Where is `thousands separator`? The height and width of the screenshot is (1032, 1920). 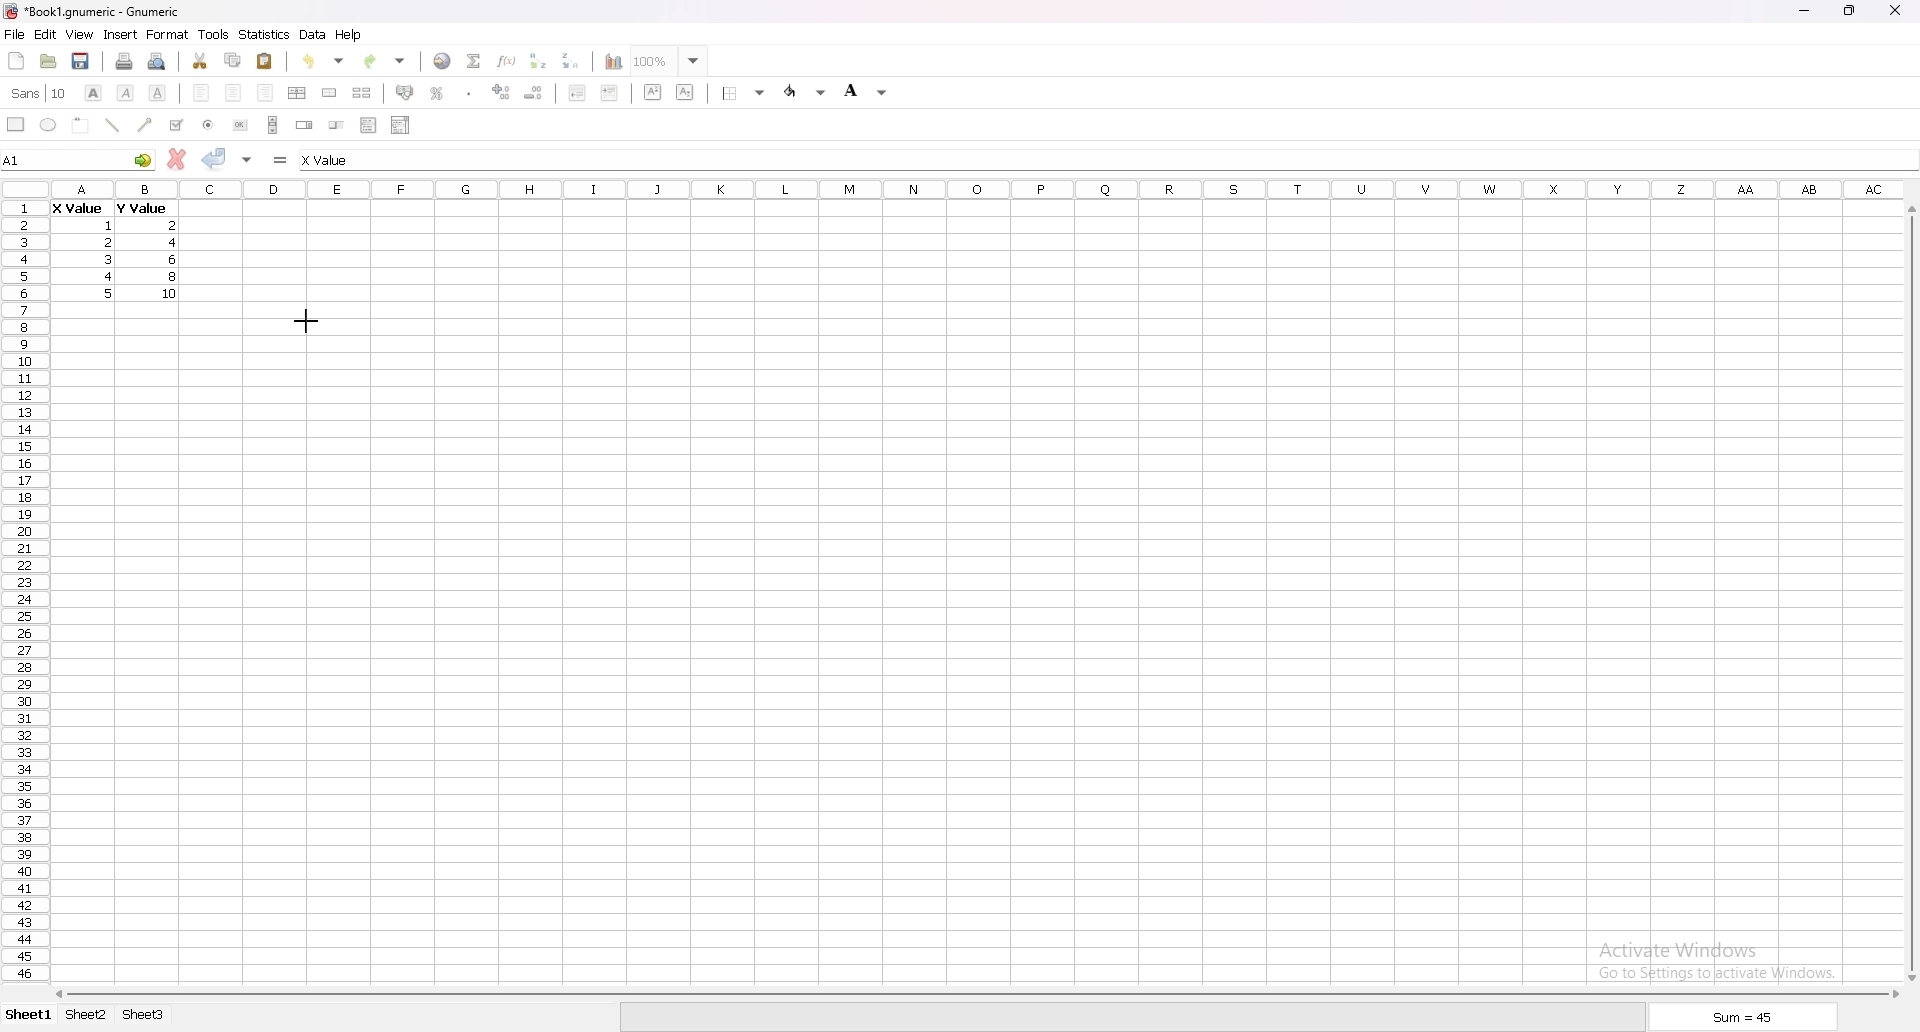 thousands separator is located at coordinates (470, 92).